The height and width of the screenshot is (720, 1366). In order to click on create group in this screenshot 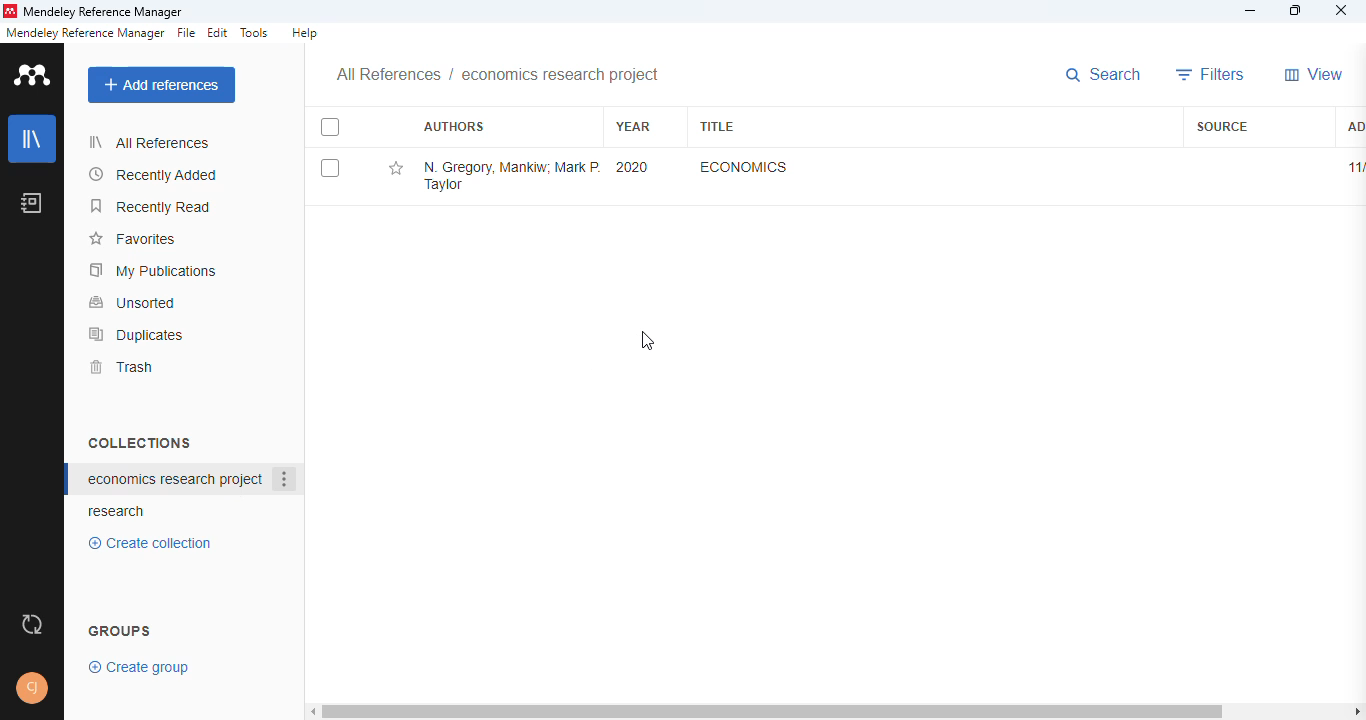, I will do `click(141, 666)`.